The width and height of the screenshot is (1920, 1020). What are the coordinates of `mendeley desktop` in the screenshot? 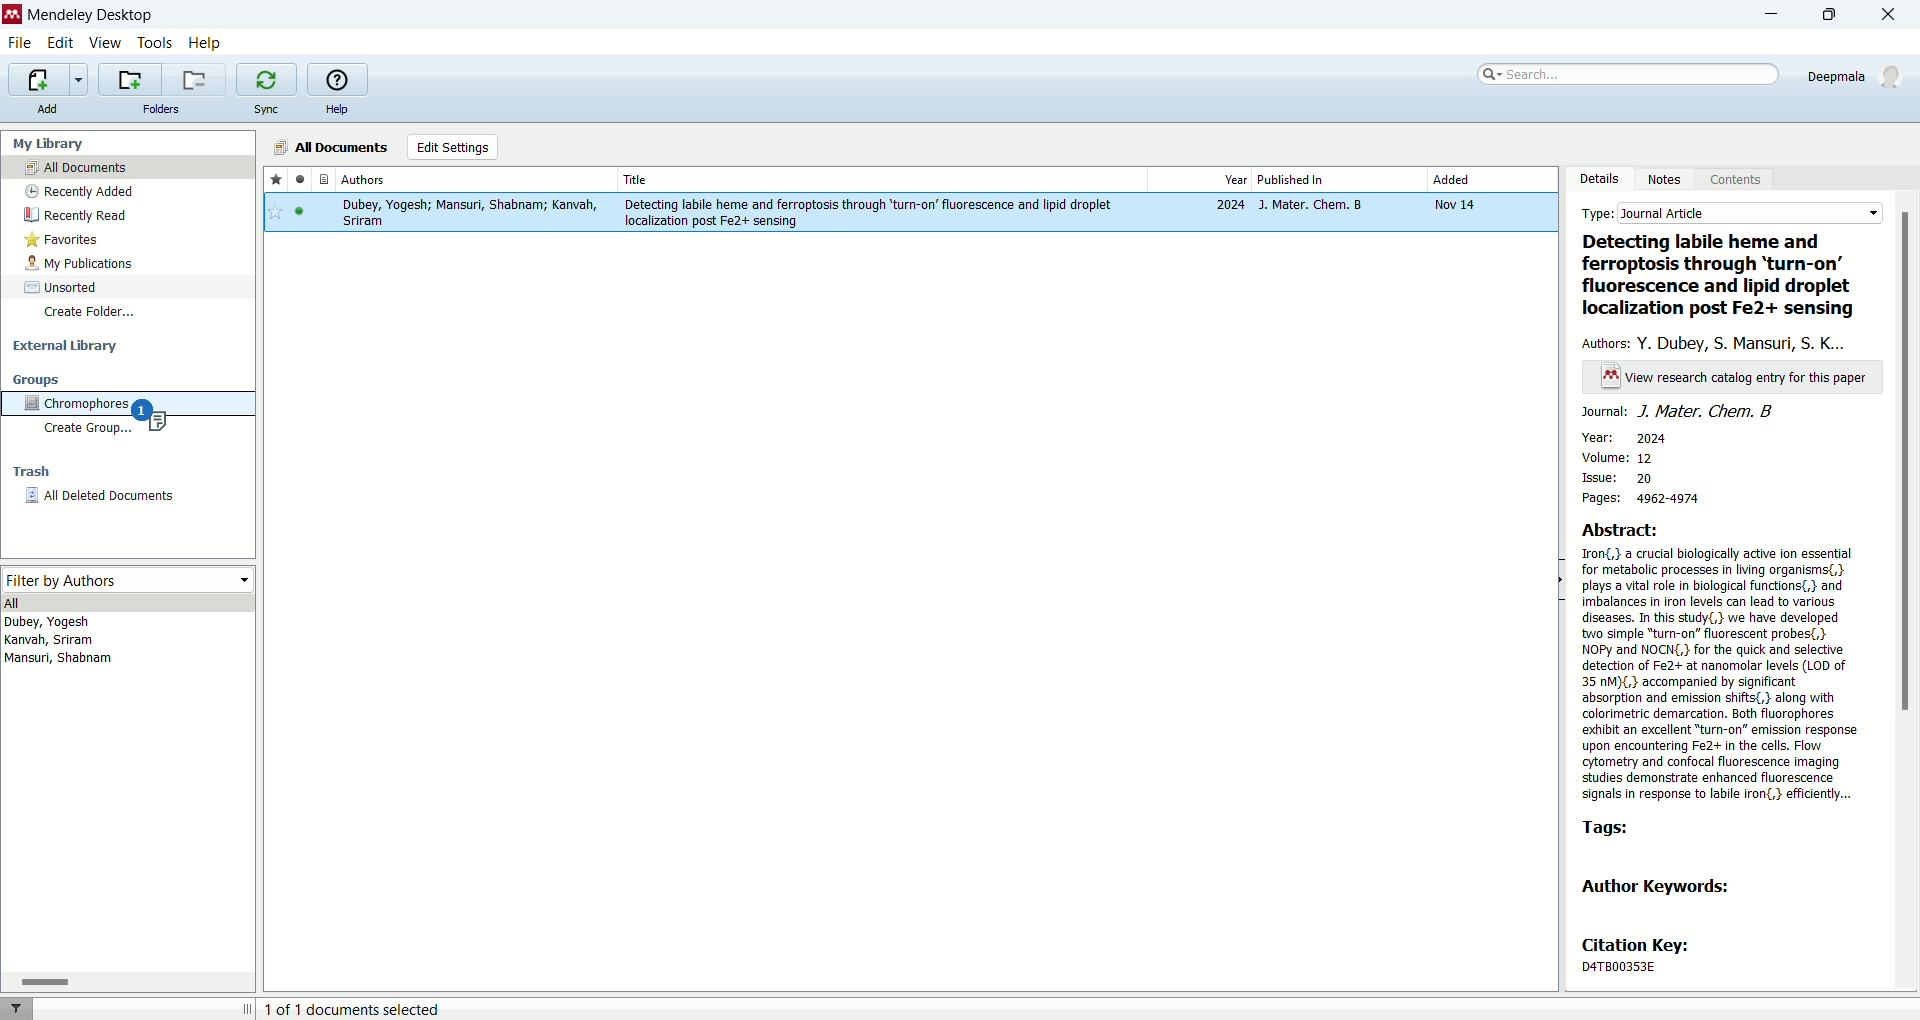 It's located at (89, 15).